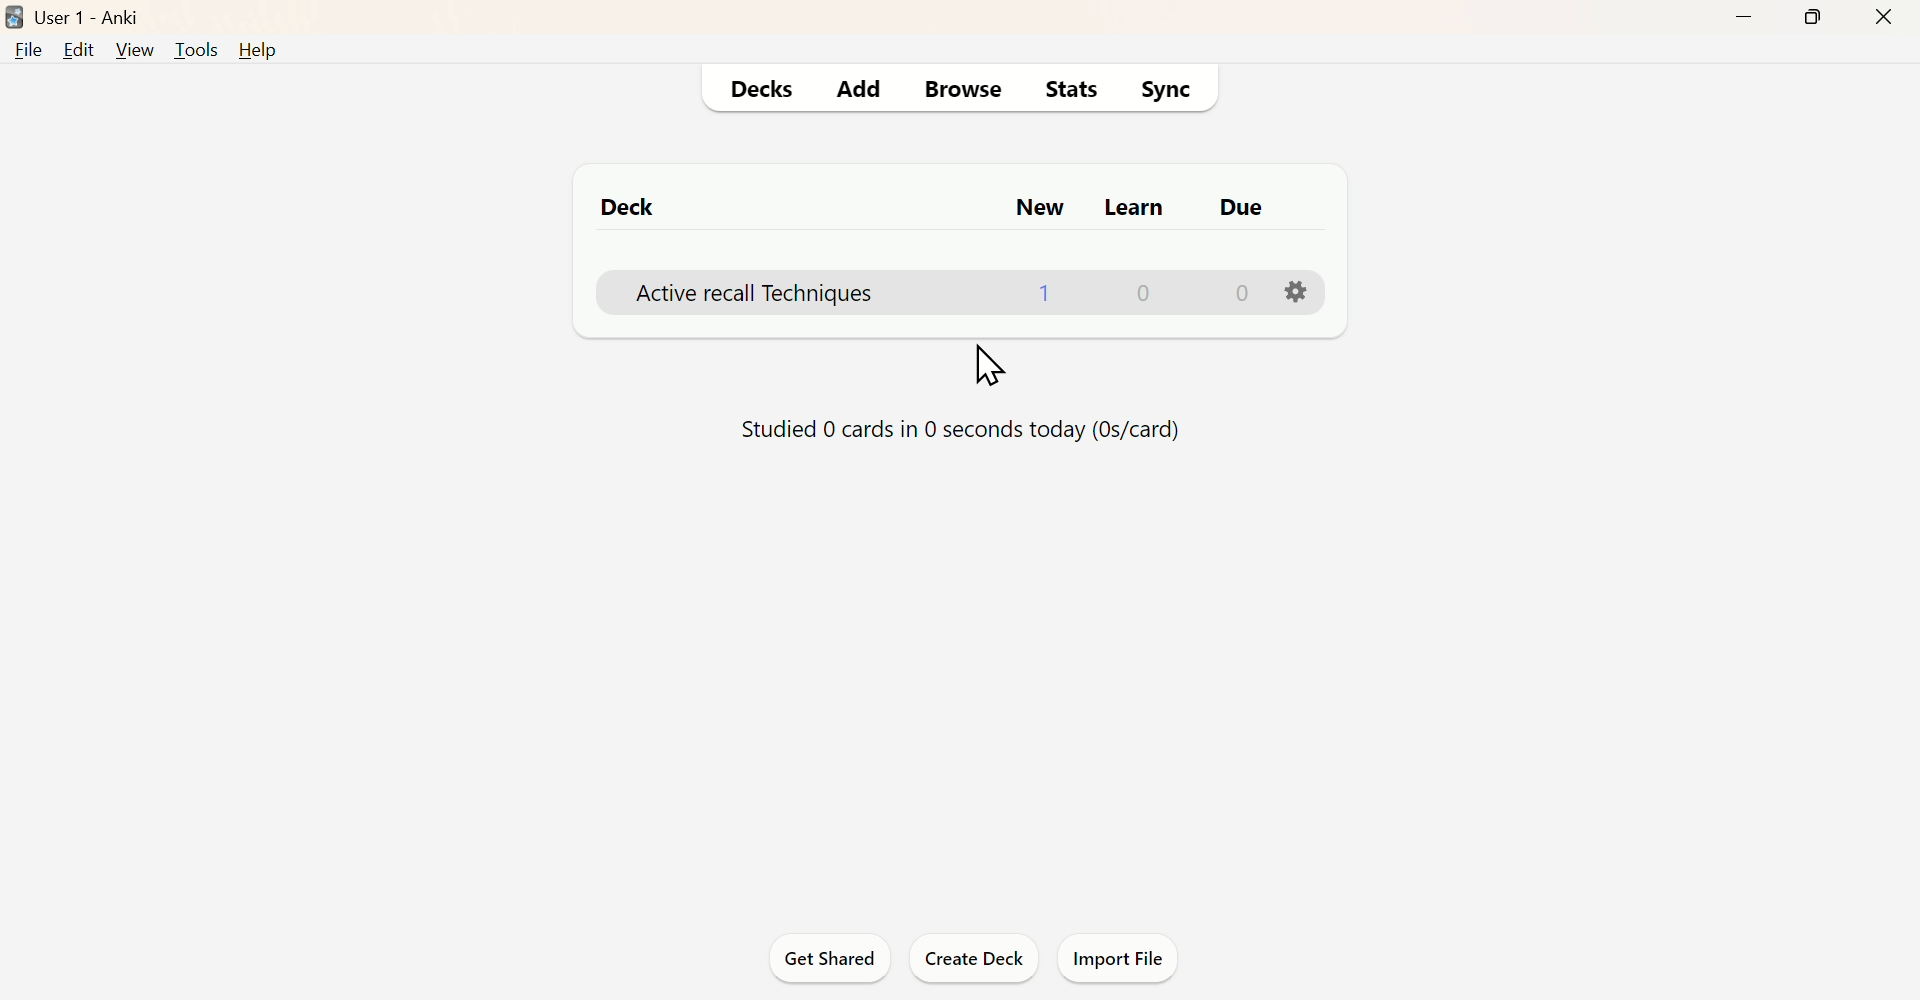  I want to click on Stats, so click(1063, 94).